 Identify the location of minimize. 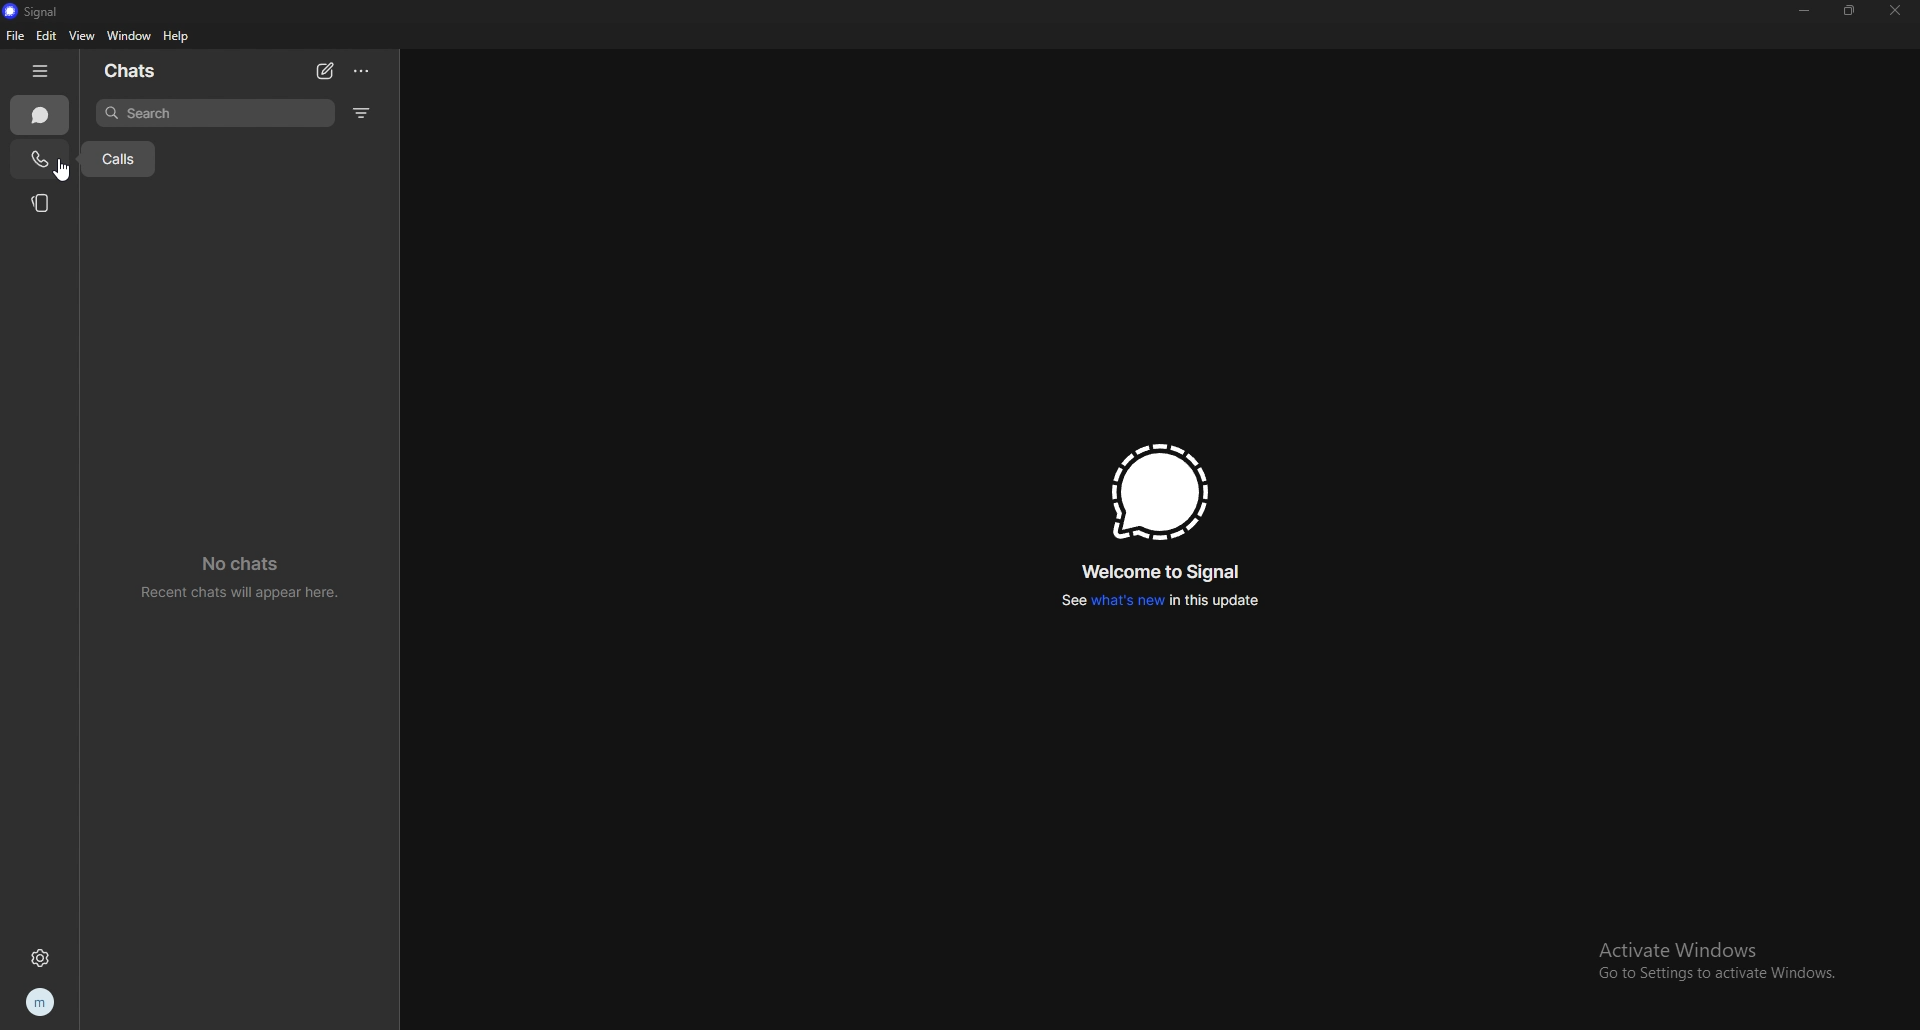
(1804, 11).